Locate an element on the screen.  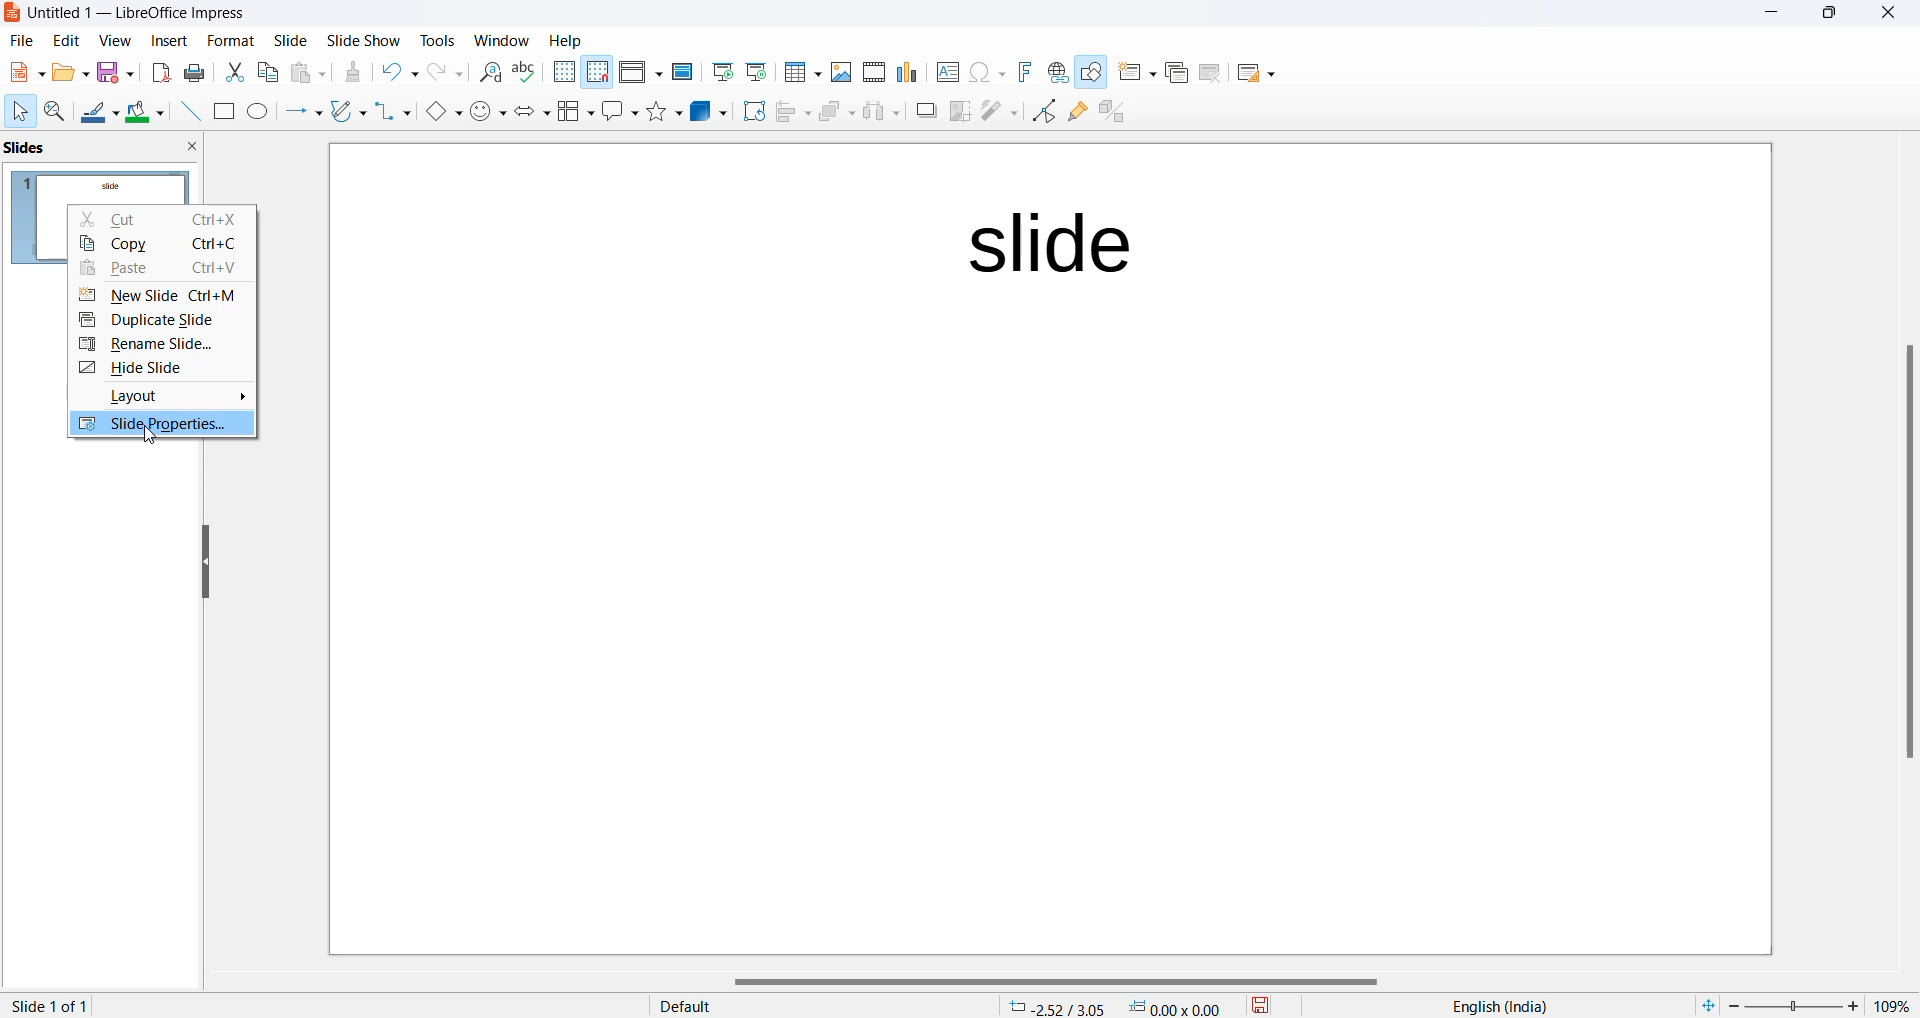
display view is located at coordinates (641, 74).